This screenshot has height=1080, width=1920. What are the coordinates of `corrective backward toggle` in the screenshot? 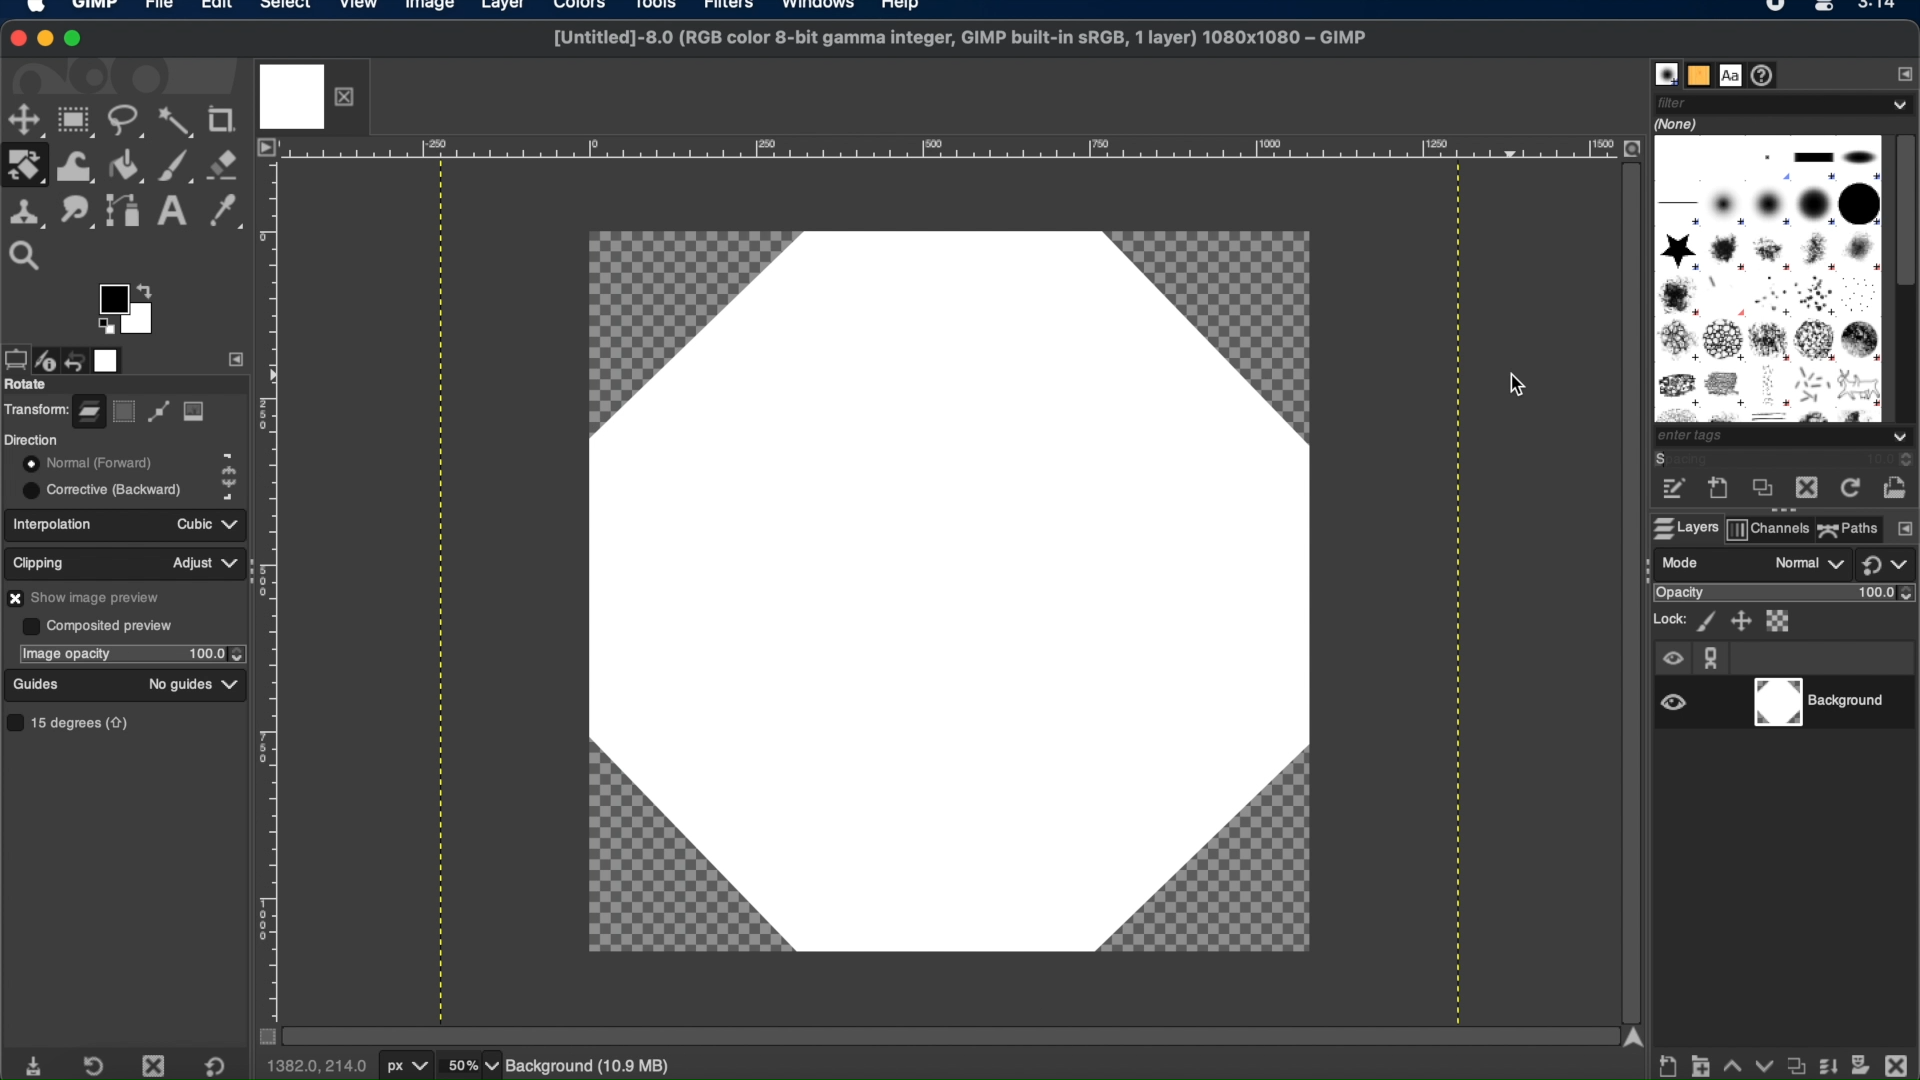 It's located at (104, 489).